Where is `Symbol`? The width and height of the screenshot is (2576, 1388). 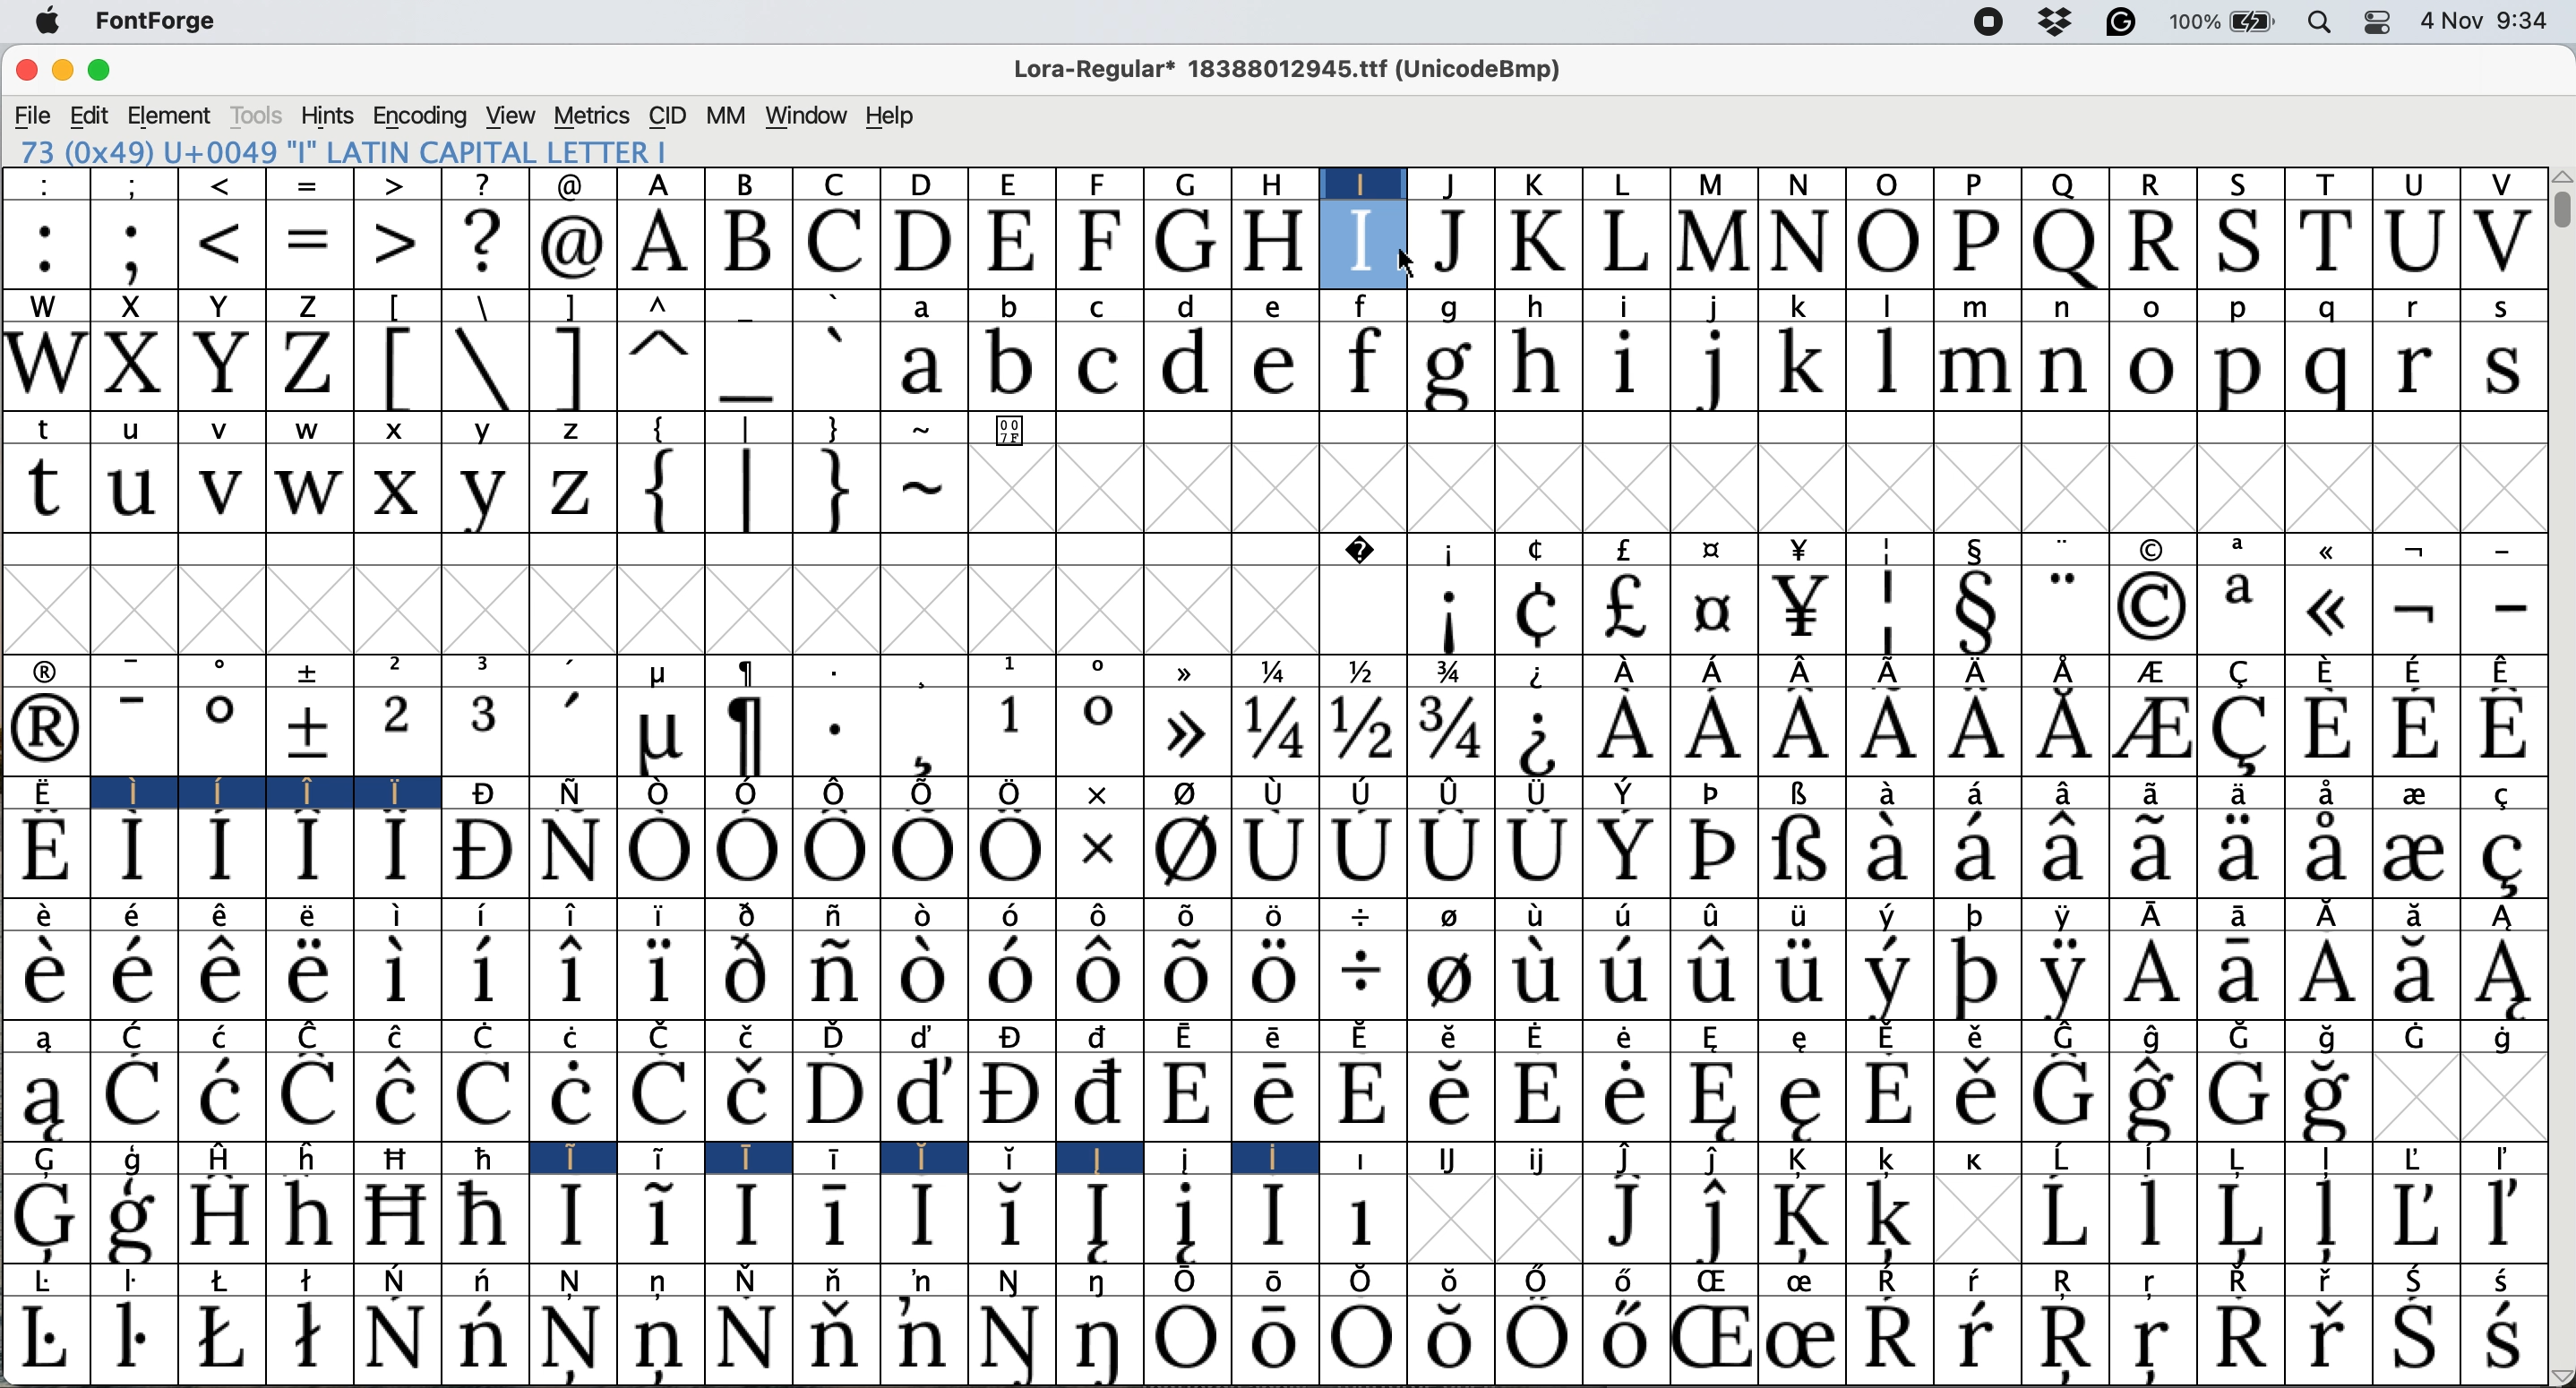
Symbol is located at coordinates (479, 853).